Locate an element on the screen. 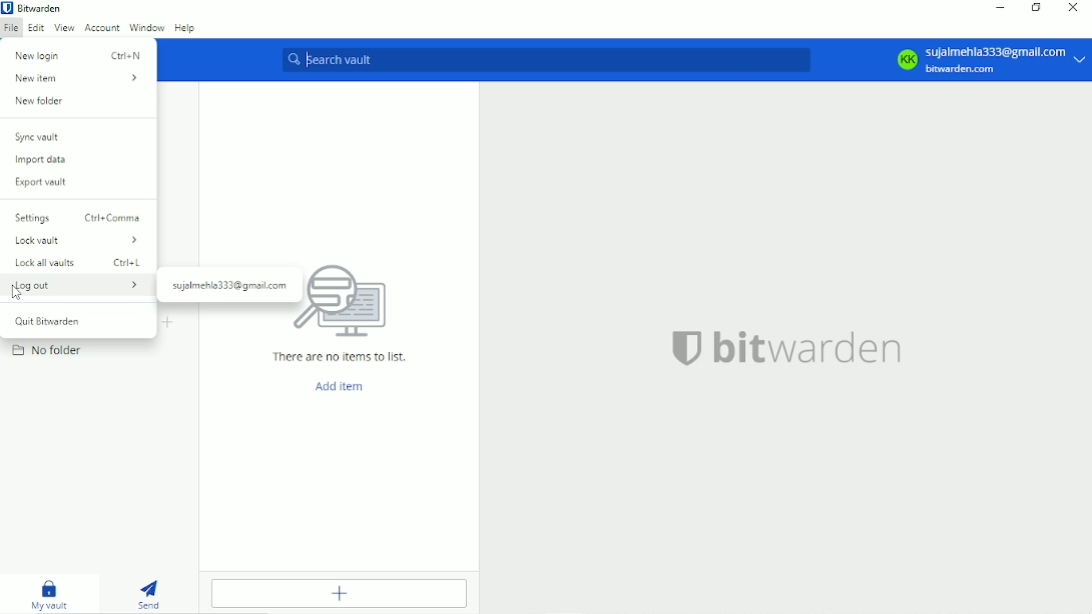 Image resolution: width=1092 pixels, height=614 pixels. computer icon is located at coordinates (353, 303).